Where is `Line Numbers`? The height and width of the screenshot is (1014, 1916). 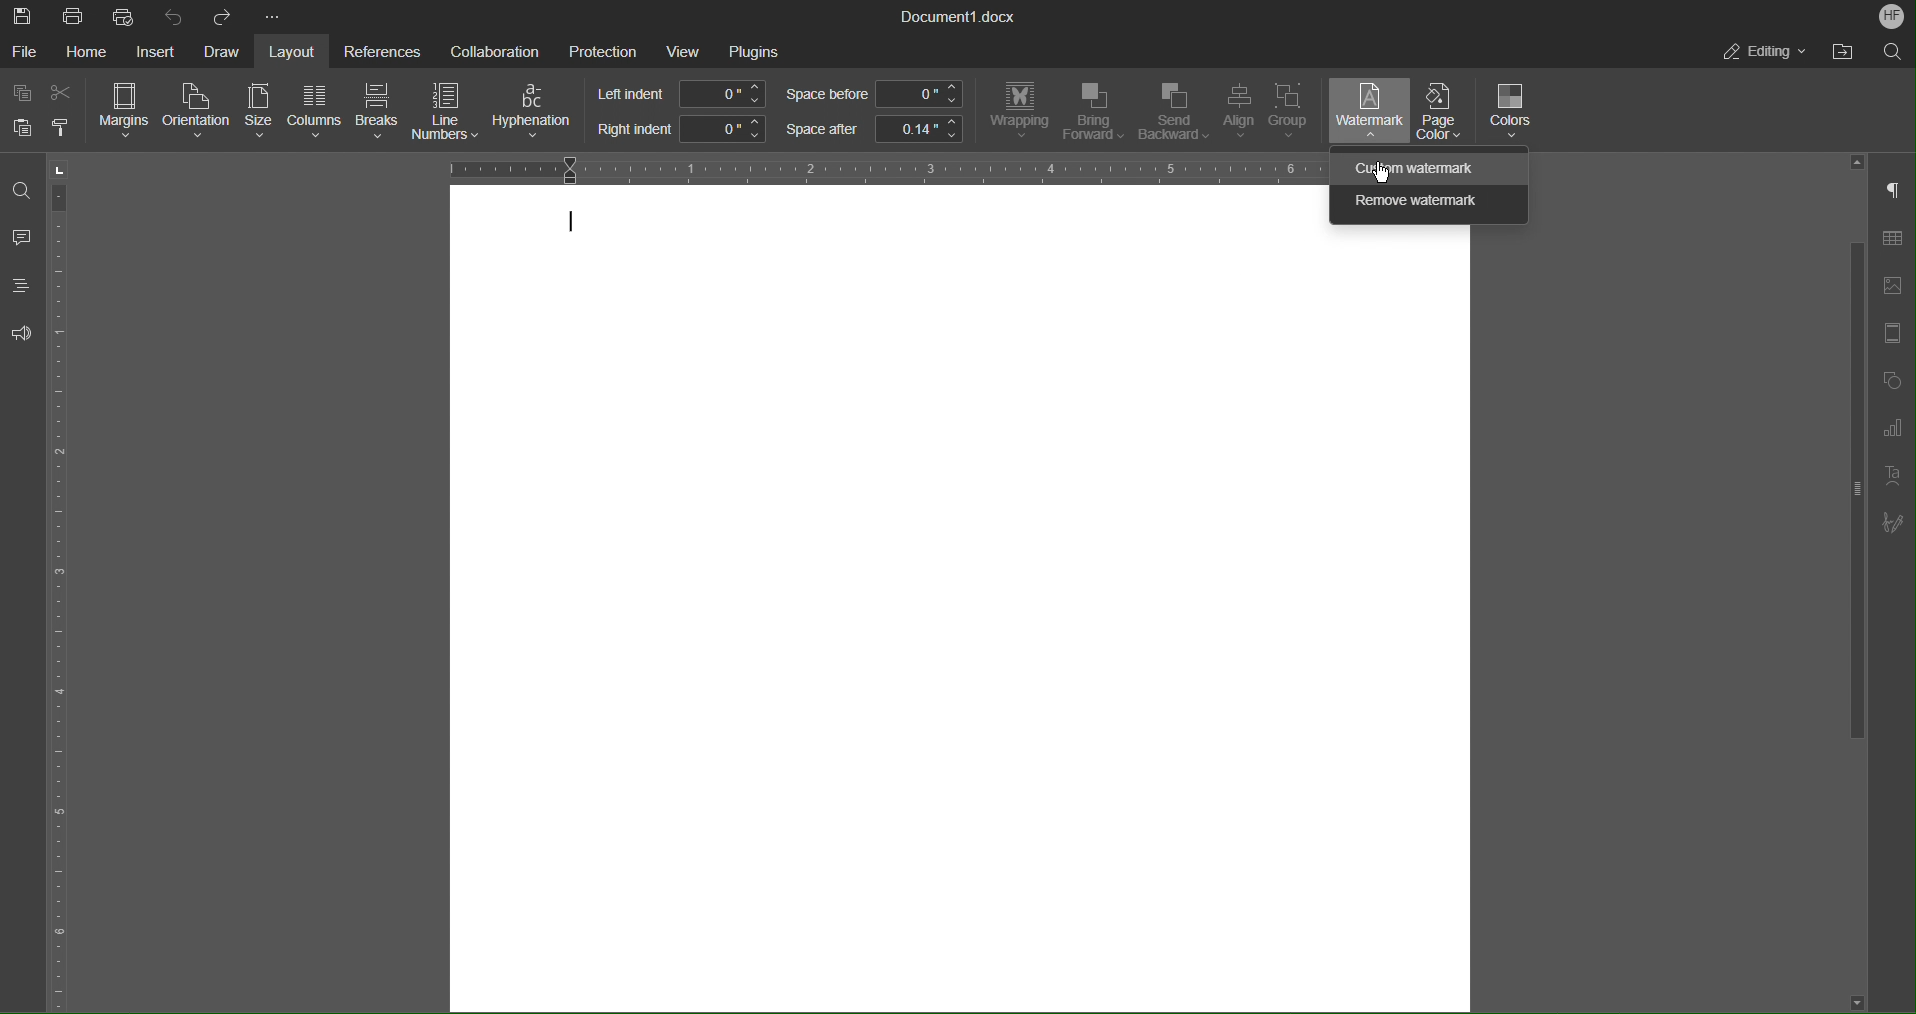 Line Numbers is located at coordinates (447, 114).